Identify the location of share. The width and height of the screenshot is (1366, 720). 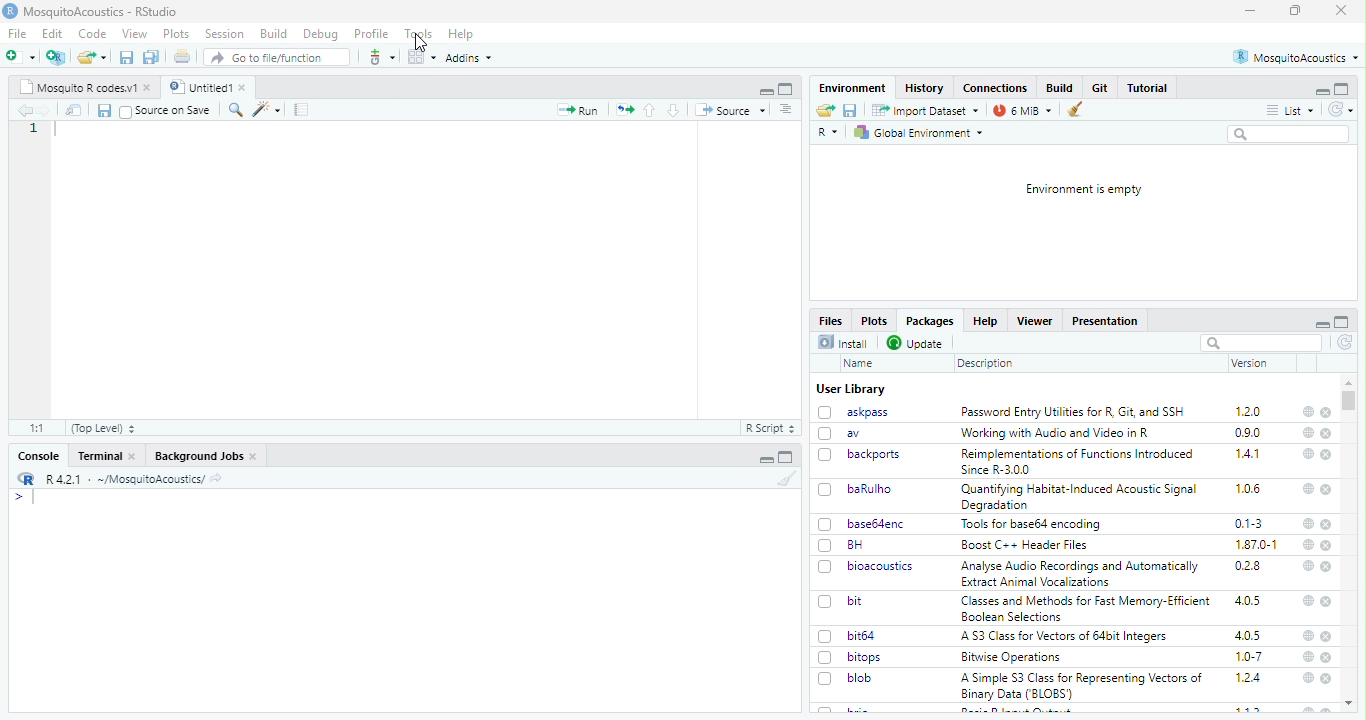
(826, 110).